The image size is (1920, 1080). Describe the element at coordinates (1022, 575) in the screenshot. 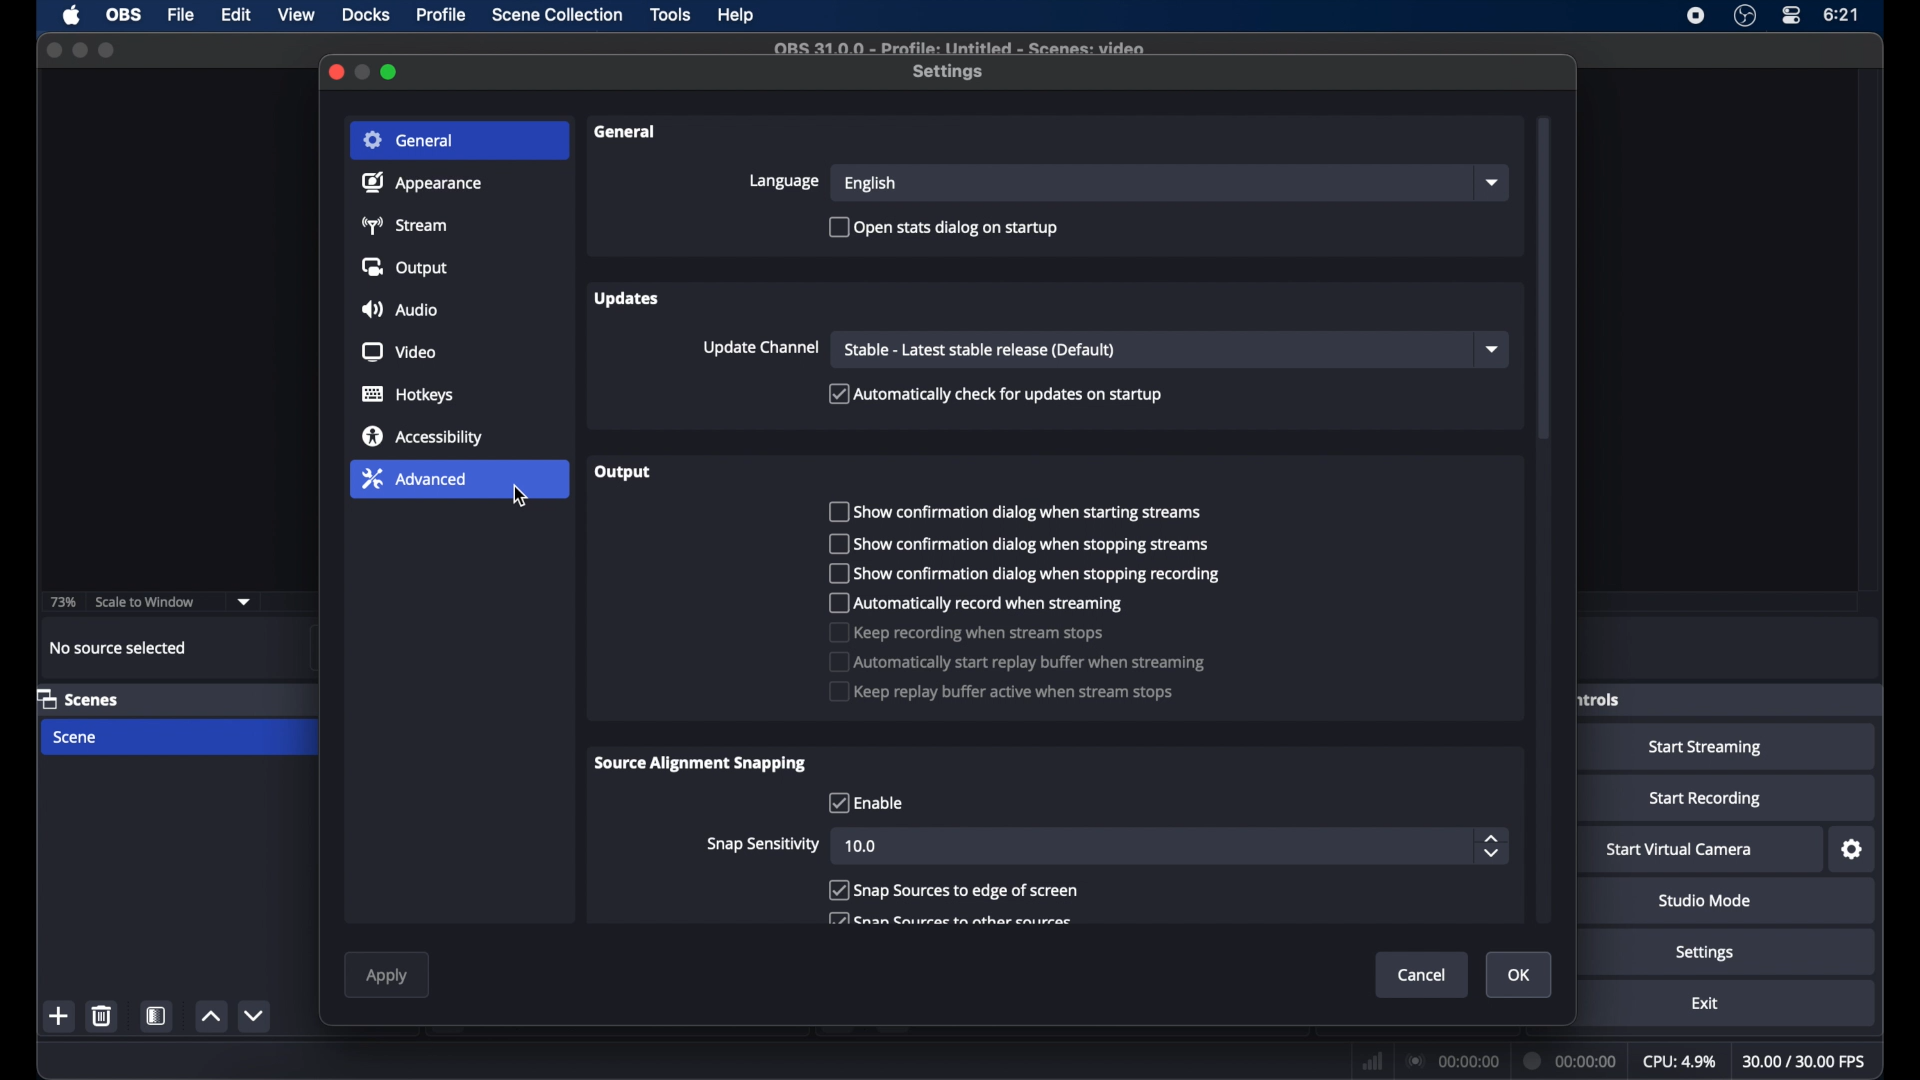

I see `[") show confirmation dialog when stopping recording` at that location.